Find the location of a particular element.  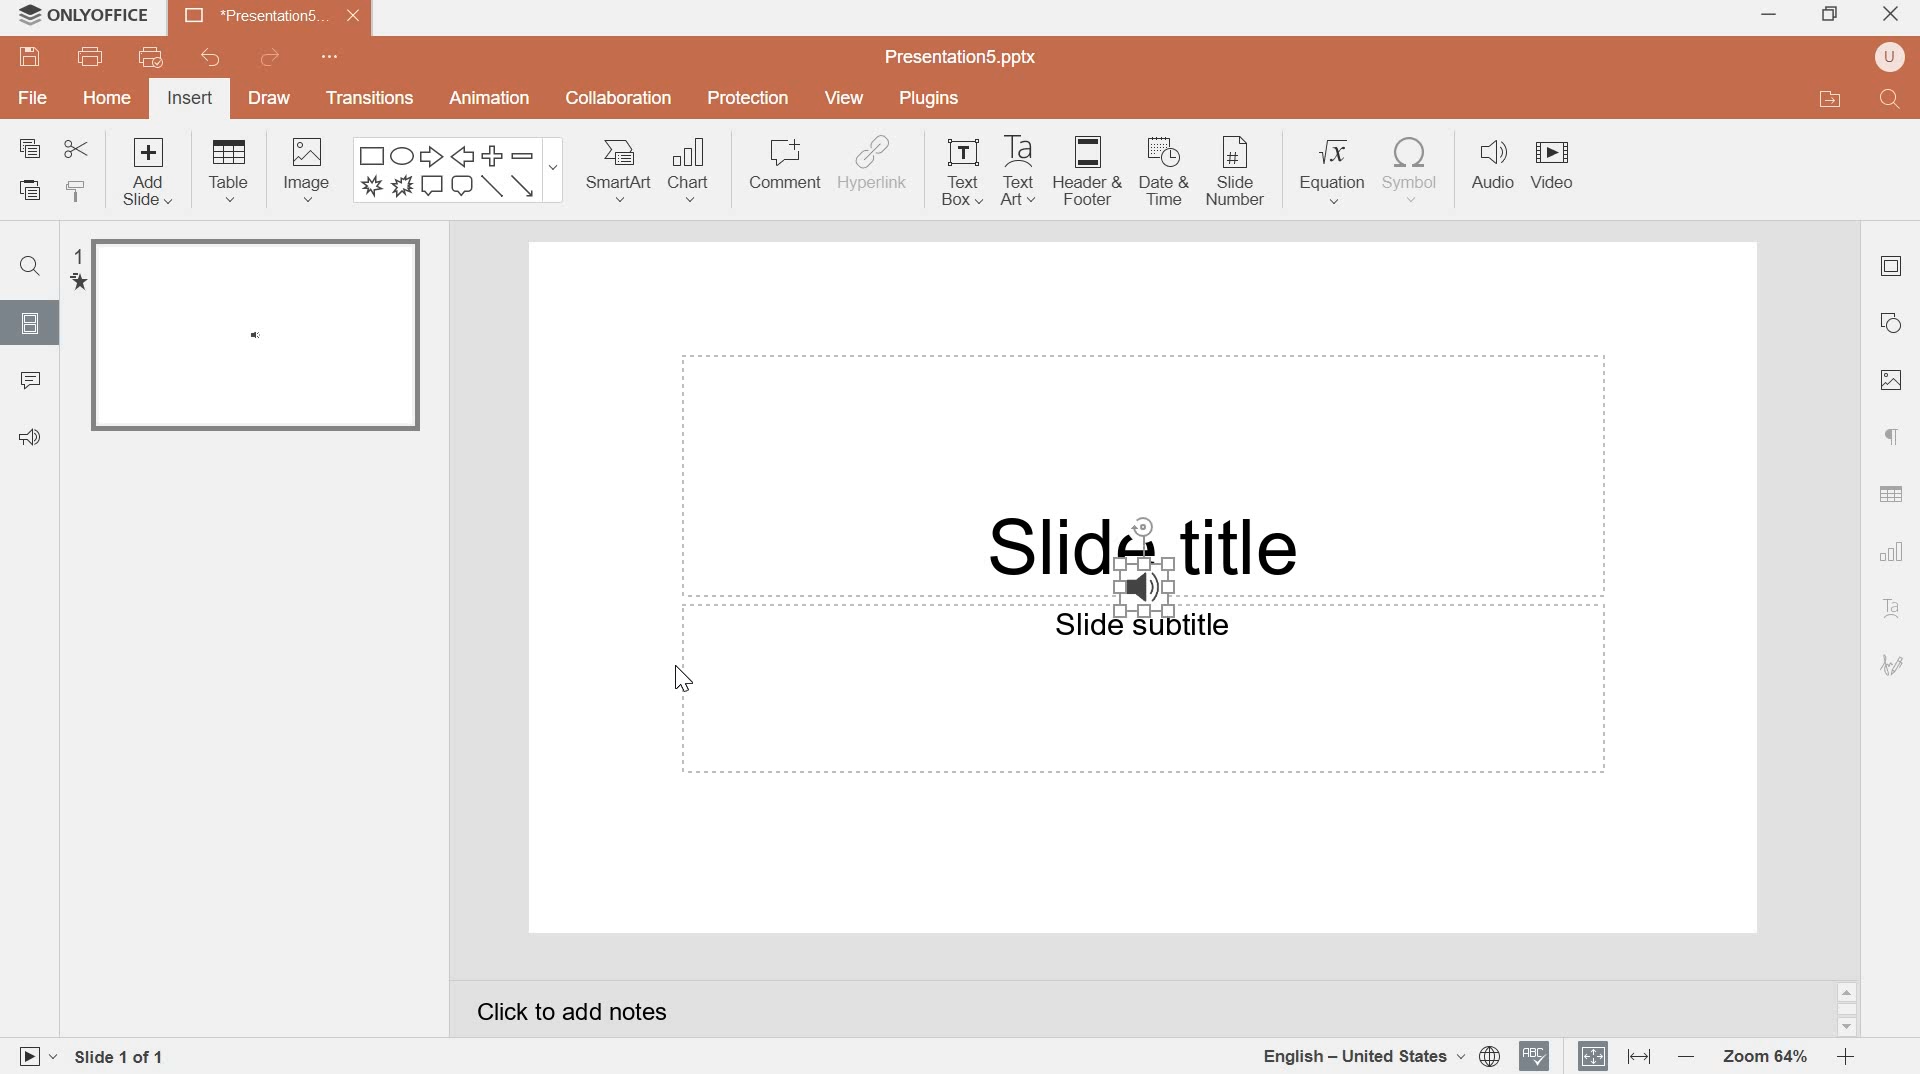

collaboration is located at coordinates (618, 99).